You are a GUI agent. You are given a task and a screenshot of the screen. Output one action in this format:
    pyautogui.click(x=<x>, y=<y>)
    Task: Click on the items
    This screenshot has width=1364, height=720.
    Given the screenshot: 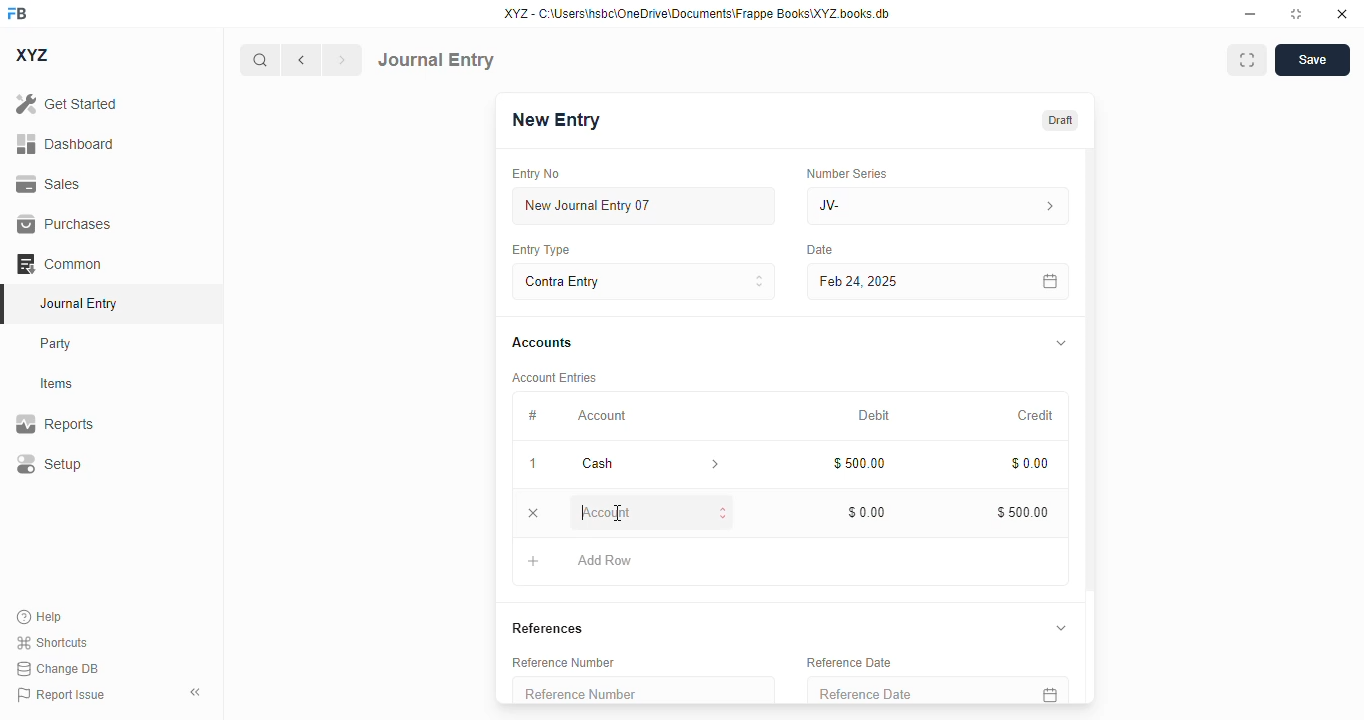 What is the action you would take?
    pyautogui.click(x=57, y=384)
    